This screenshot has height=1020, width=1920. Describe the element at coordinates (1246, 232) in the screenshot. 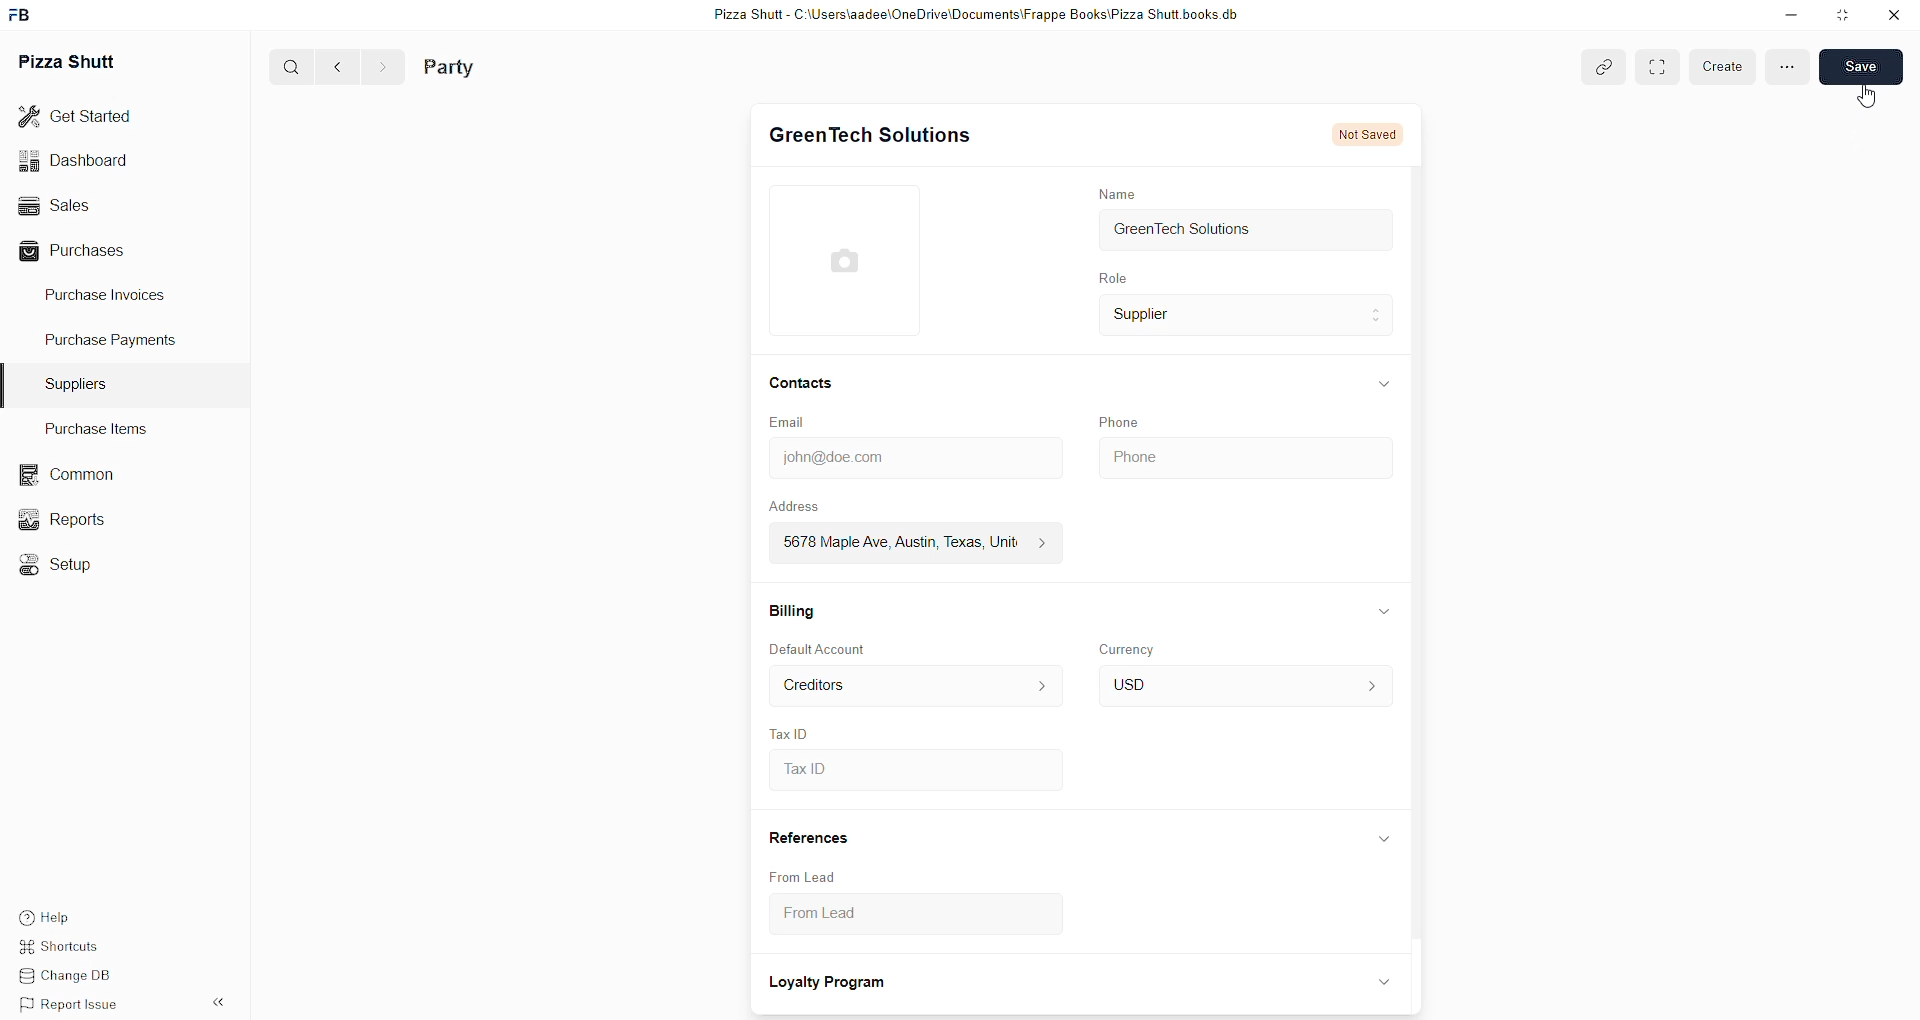

I see `GreenTech Solutions` at that location.